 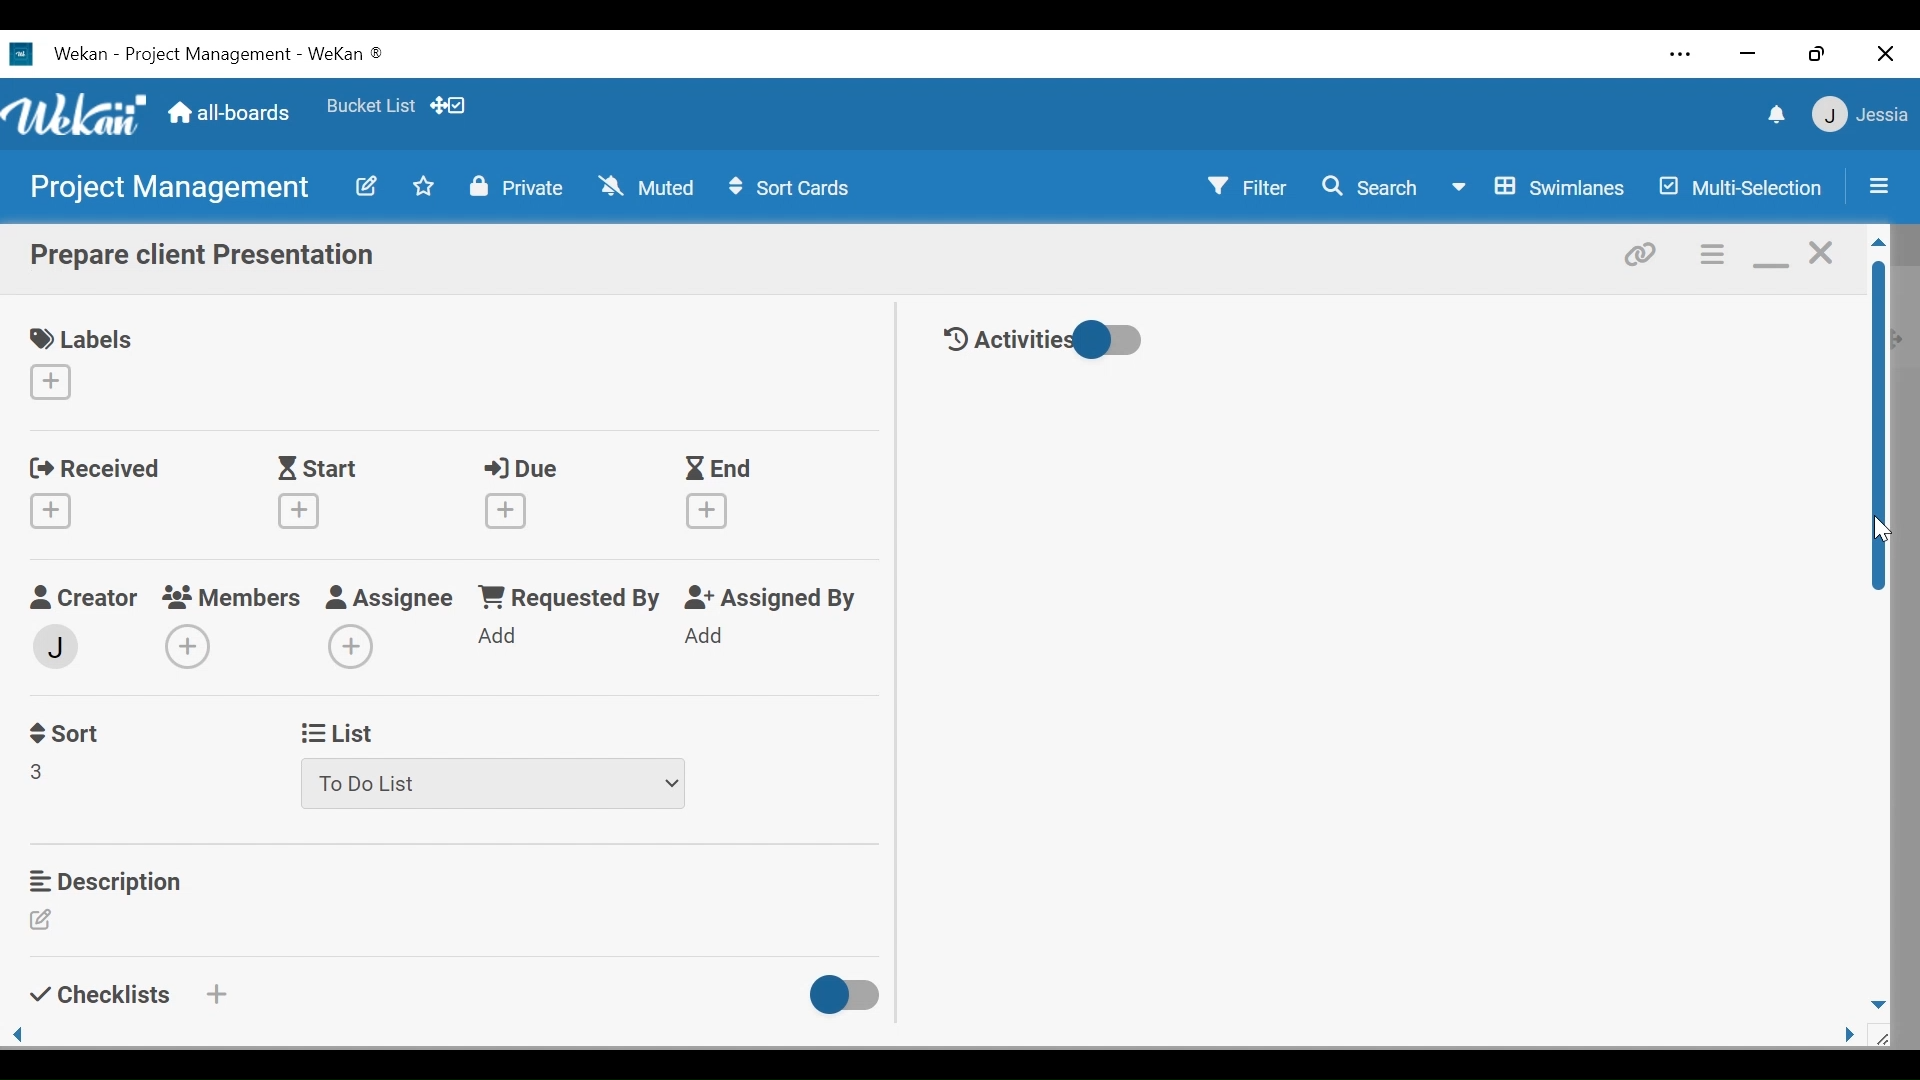 What do you see at coordinates (105, 882) in the screenshot?
I see `Description` at bounding box center [105, 882].